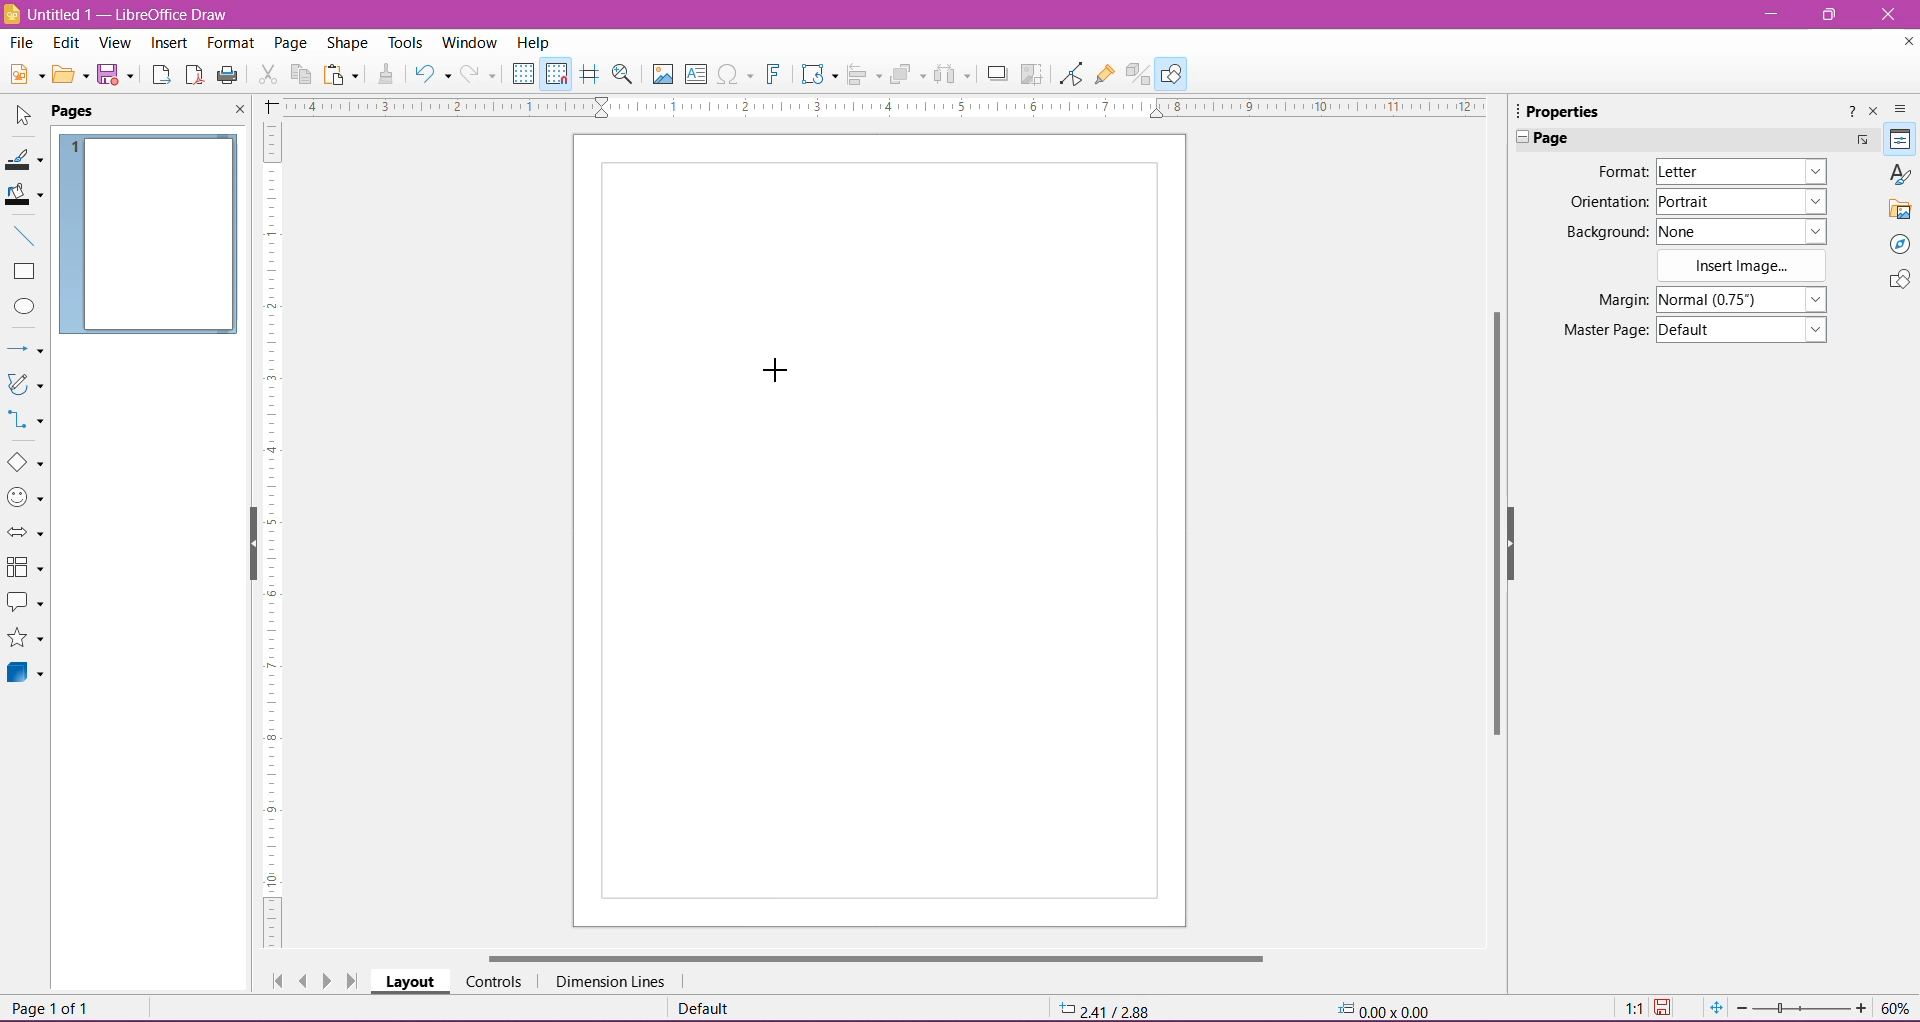  I want to click on Close Sidebar Deck, so click(1873, 112).